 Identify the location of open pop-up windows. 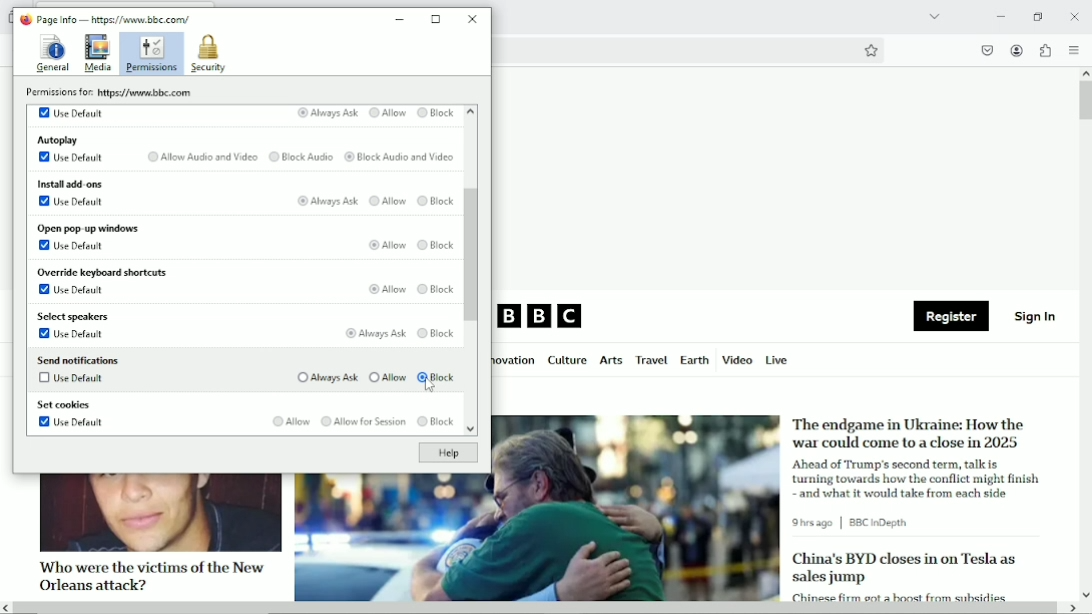
(87, 228).